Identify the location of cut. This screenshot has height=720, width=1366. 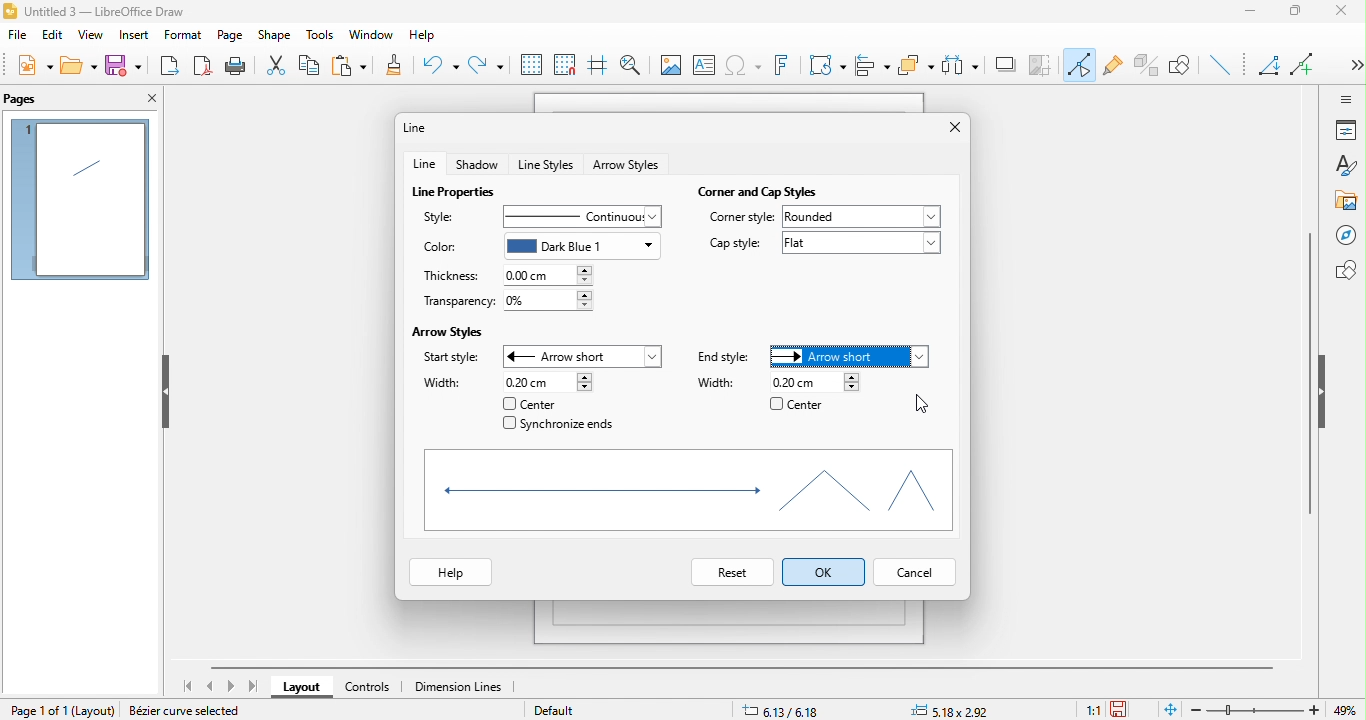
(276, 66).